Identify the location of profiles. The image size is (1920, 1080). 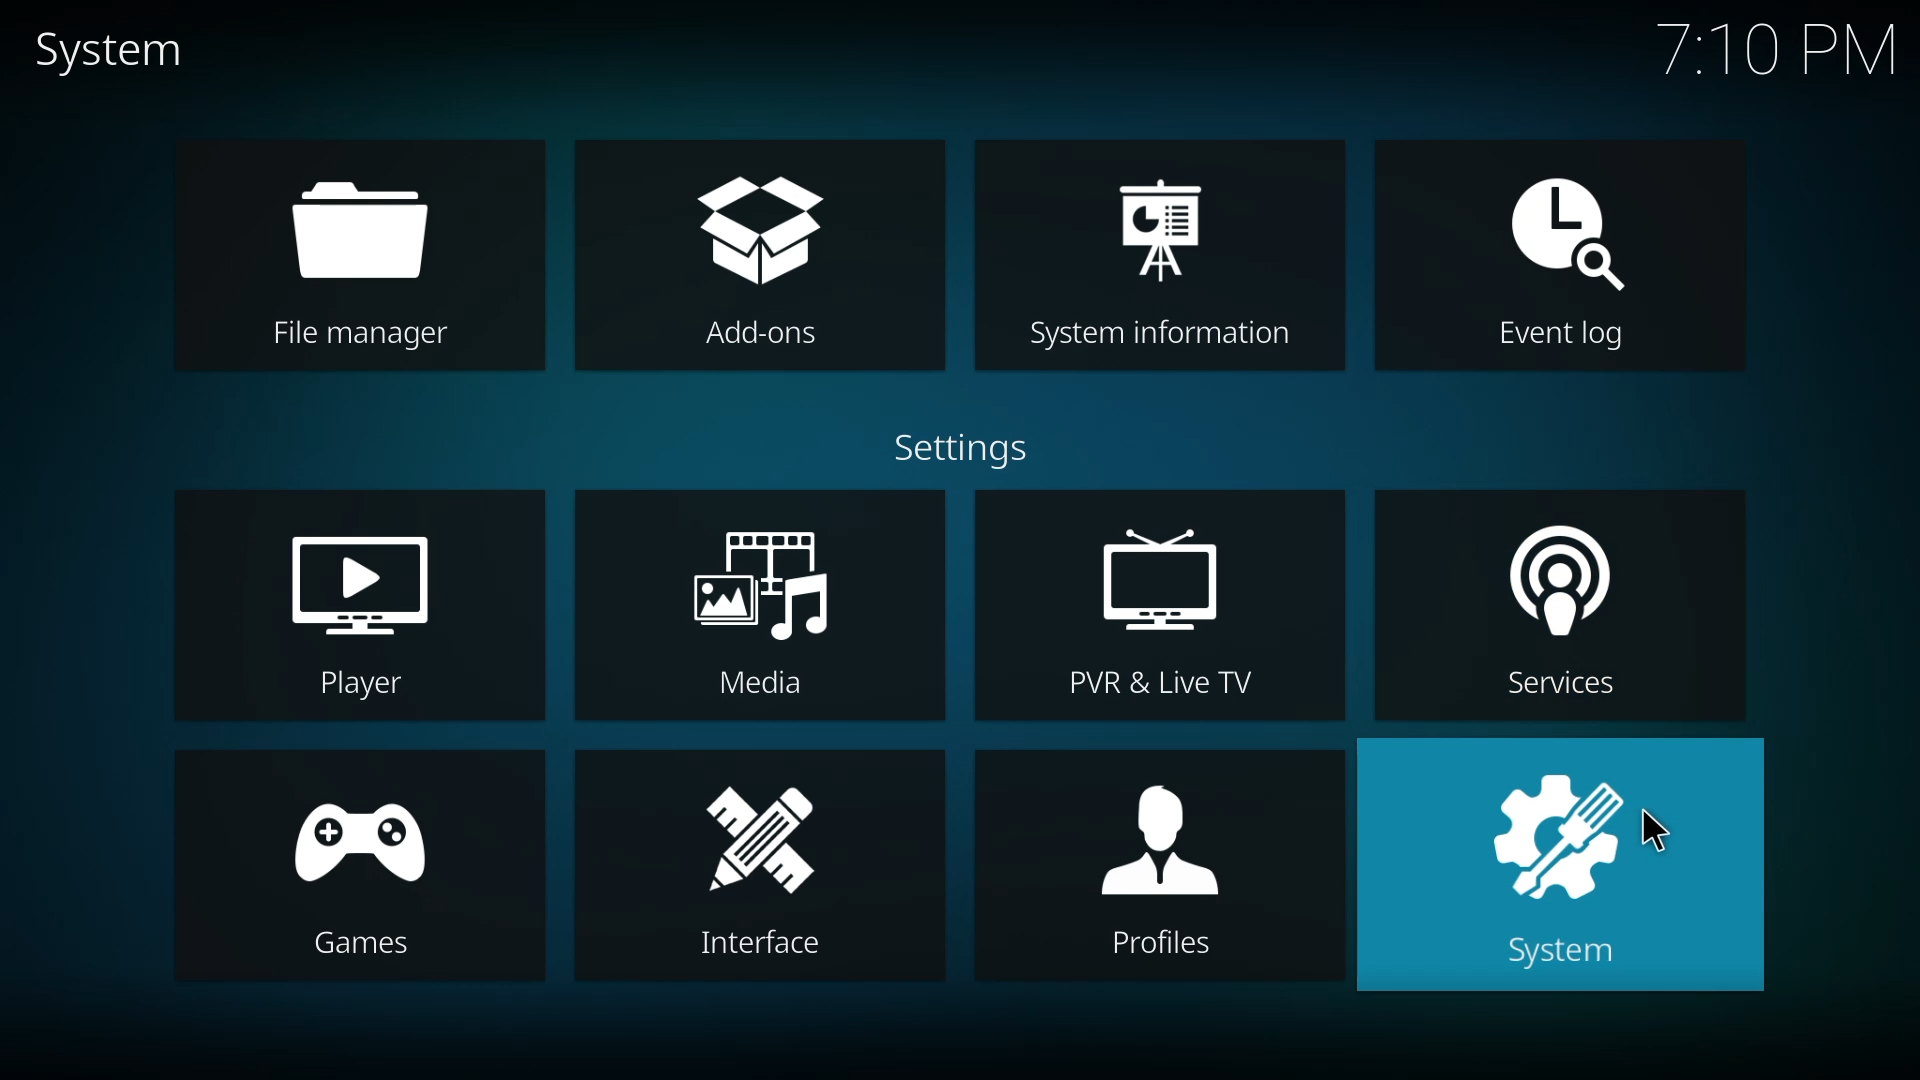
(1170, 866).